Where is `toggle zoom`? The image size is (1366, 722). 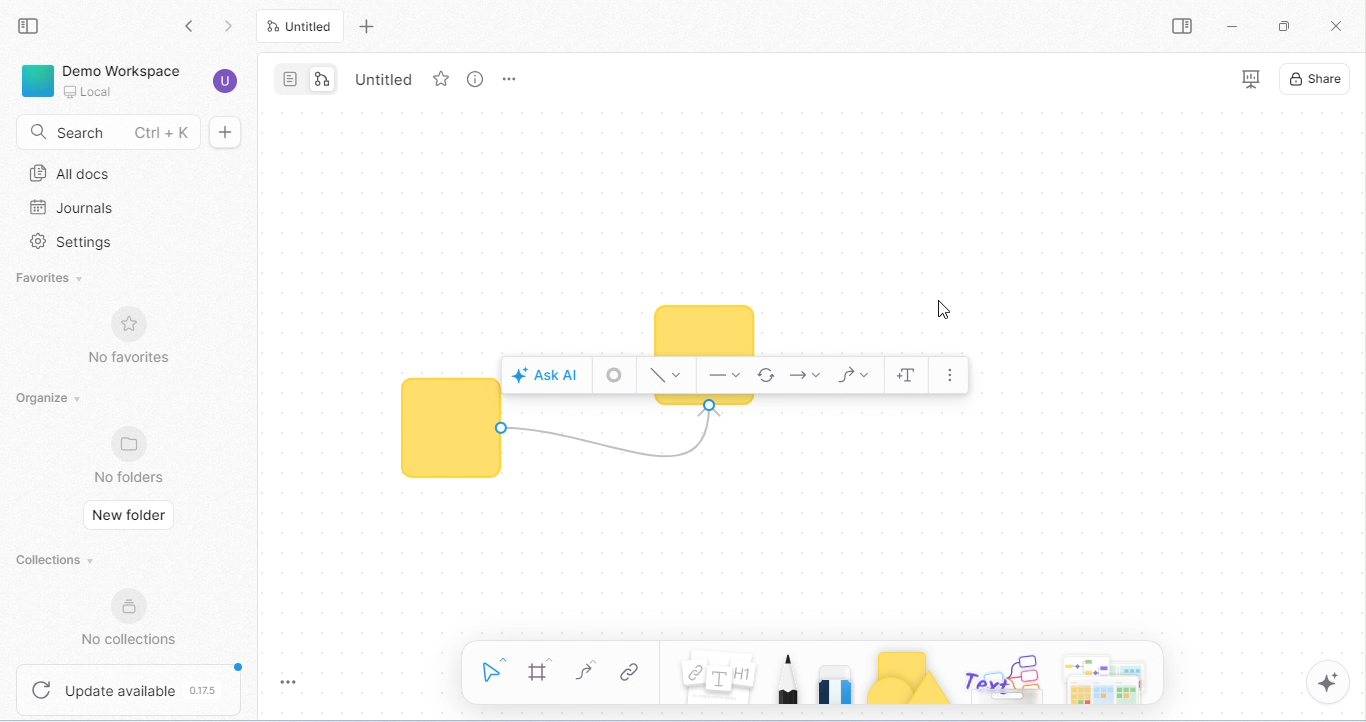 toggle zoom is located at coordinates (292, 681).